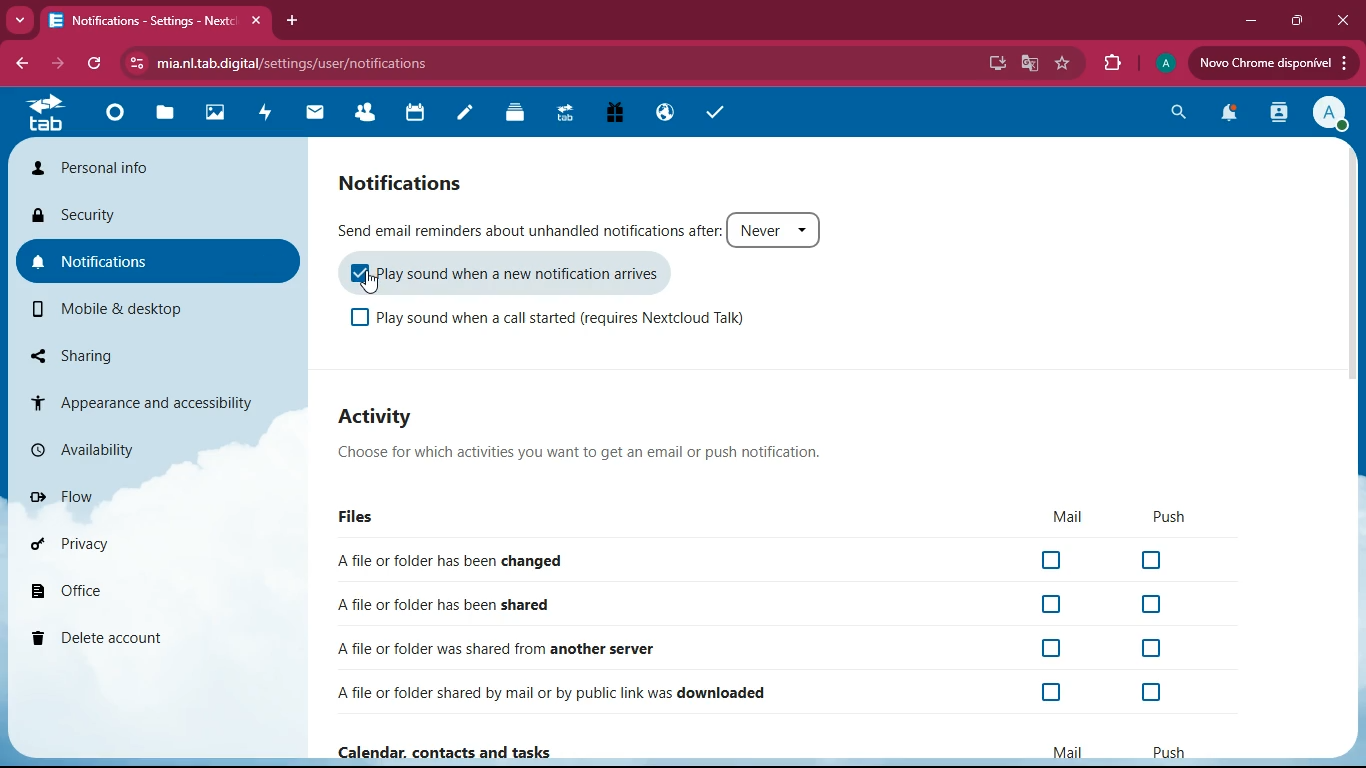 This screenshot has height=768, width=1366. What do you see at coordinates (157, 259) in the screenshot?
I see `notifications` at bounding box center [157, 259].